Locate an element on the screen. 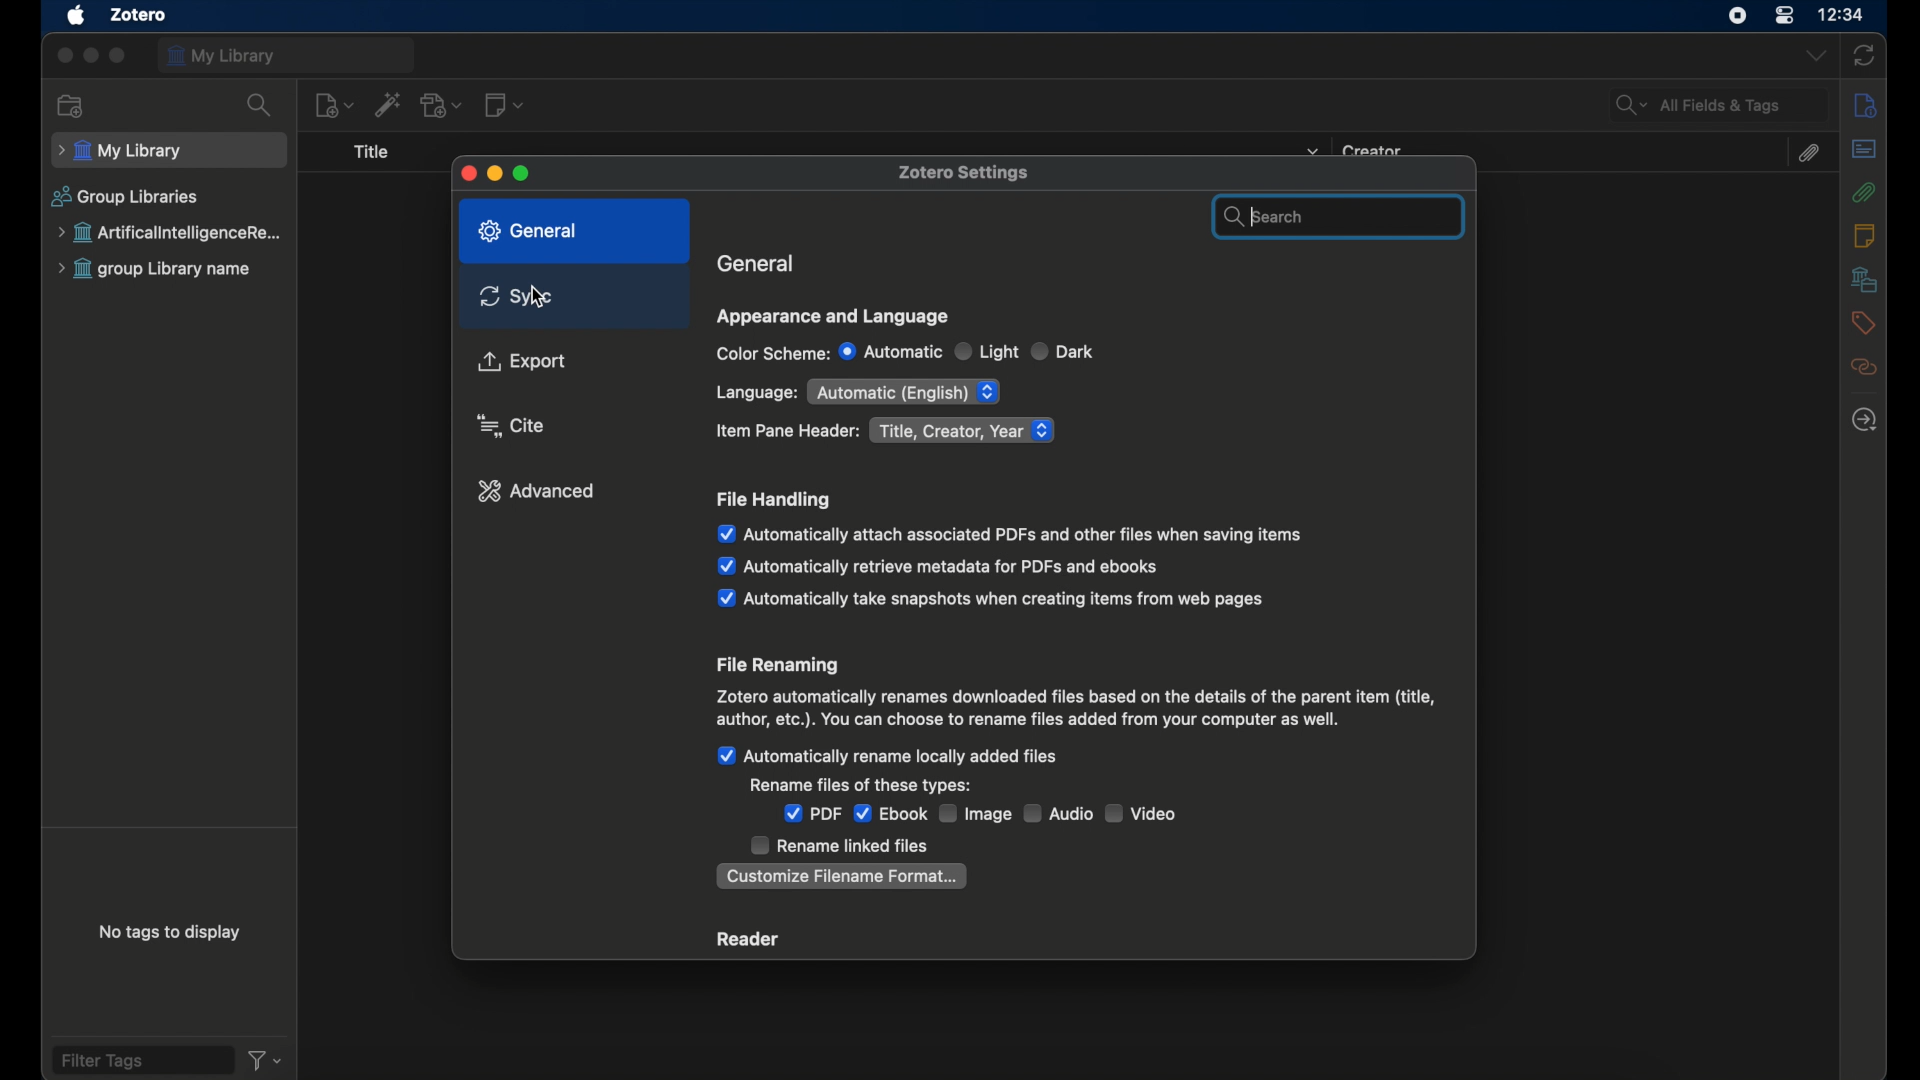  minimize is located at coordinates (90, 55).